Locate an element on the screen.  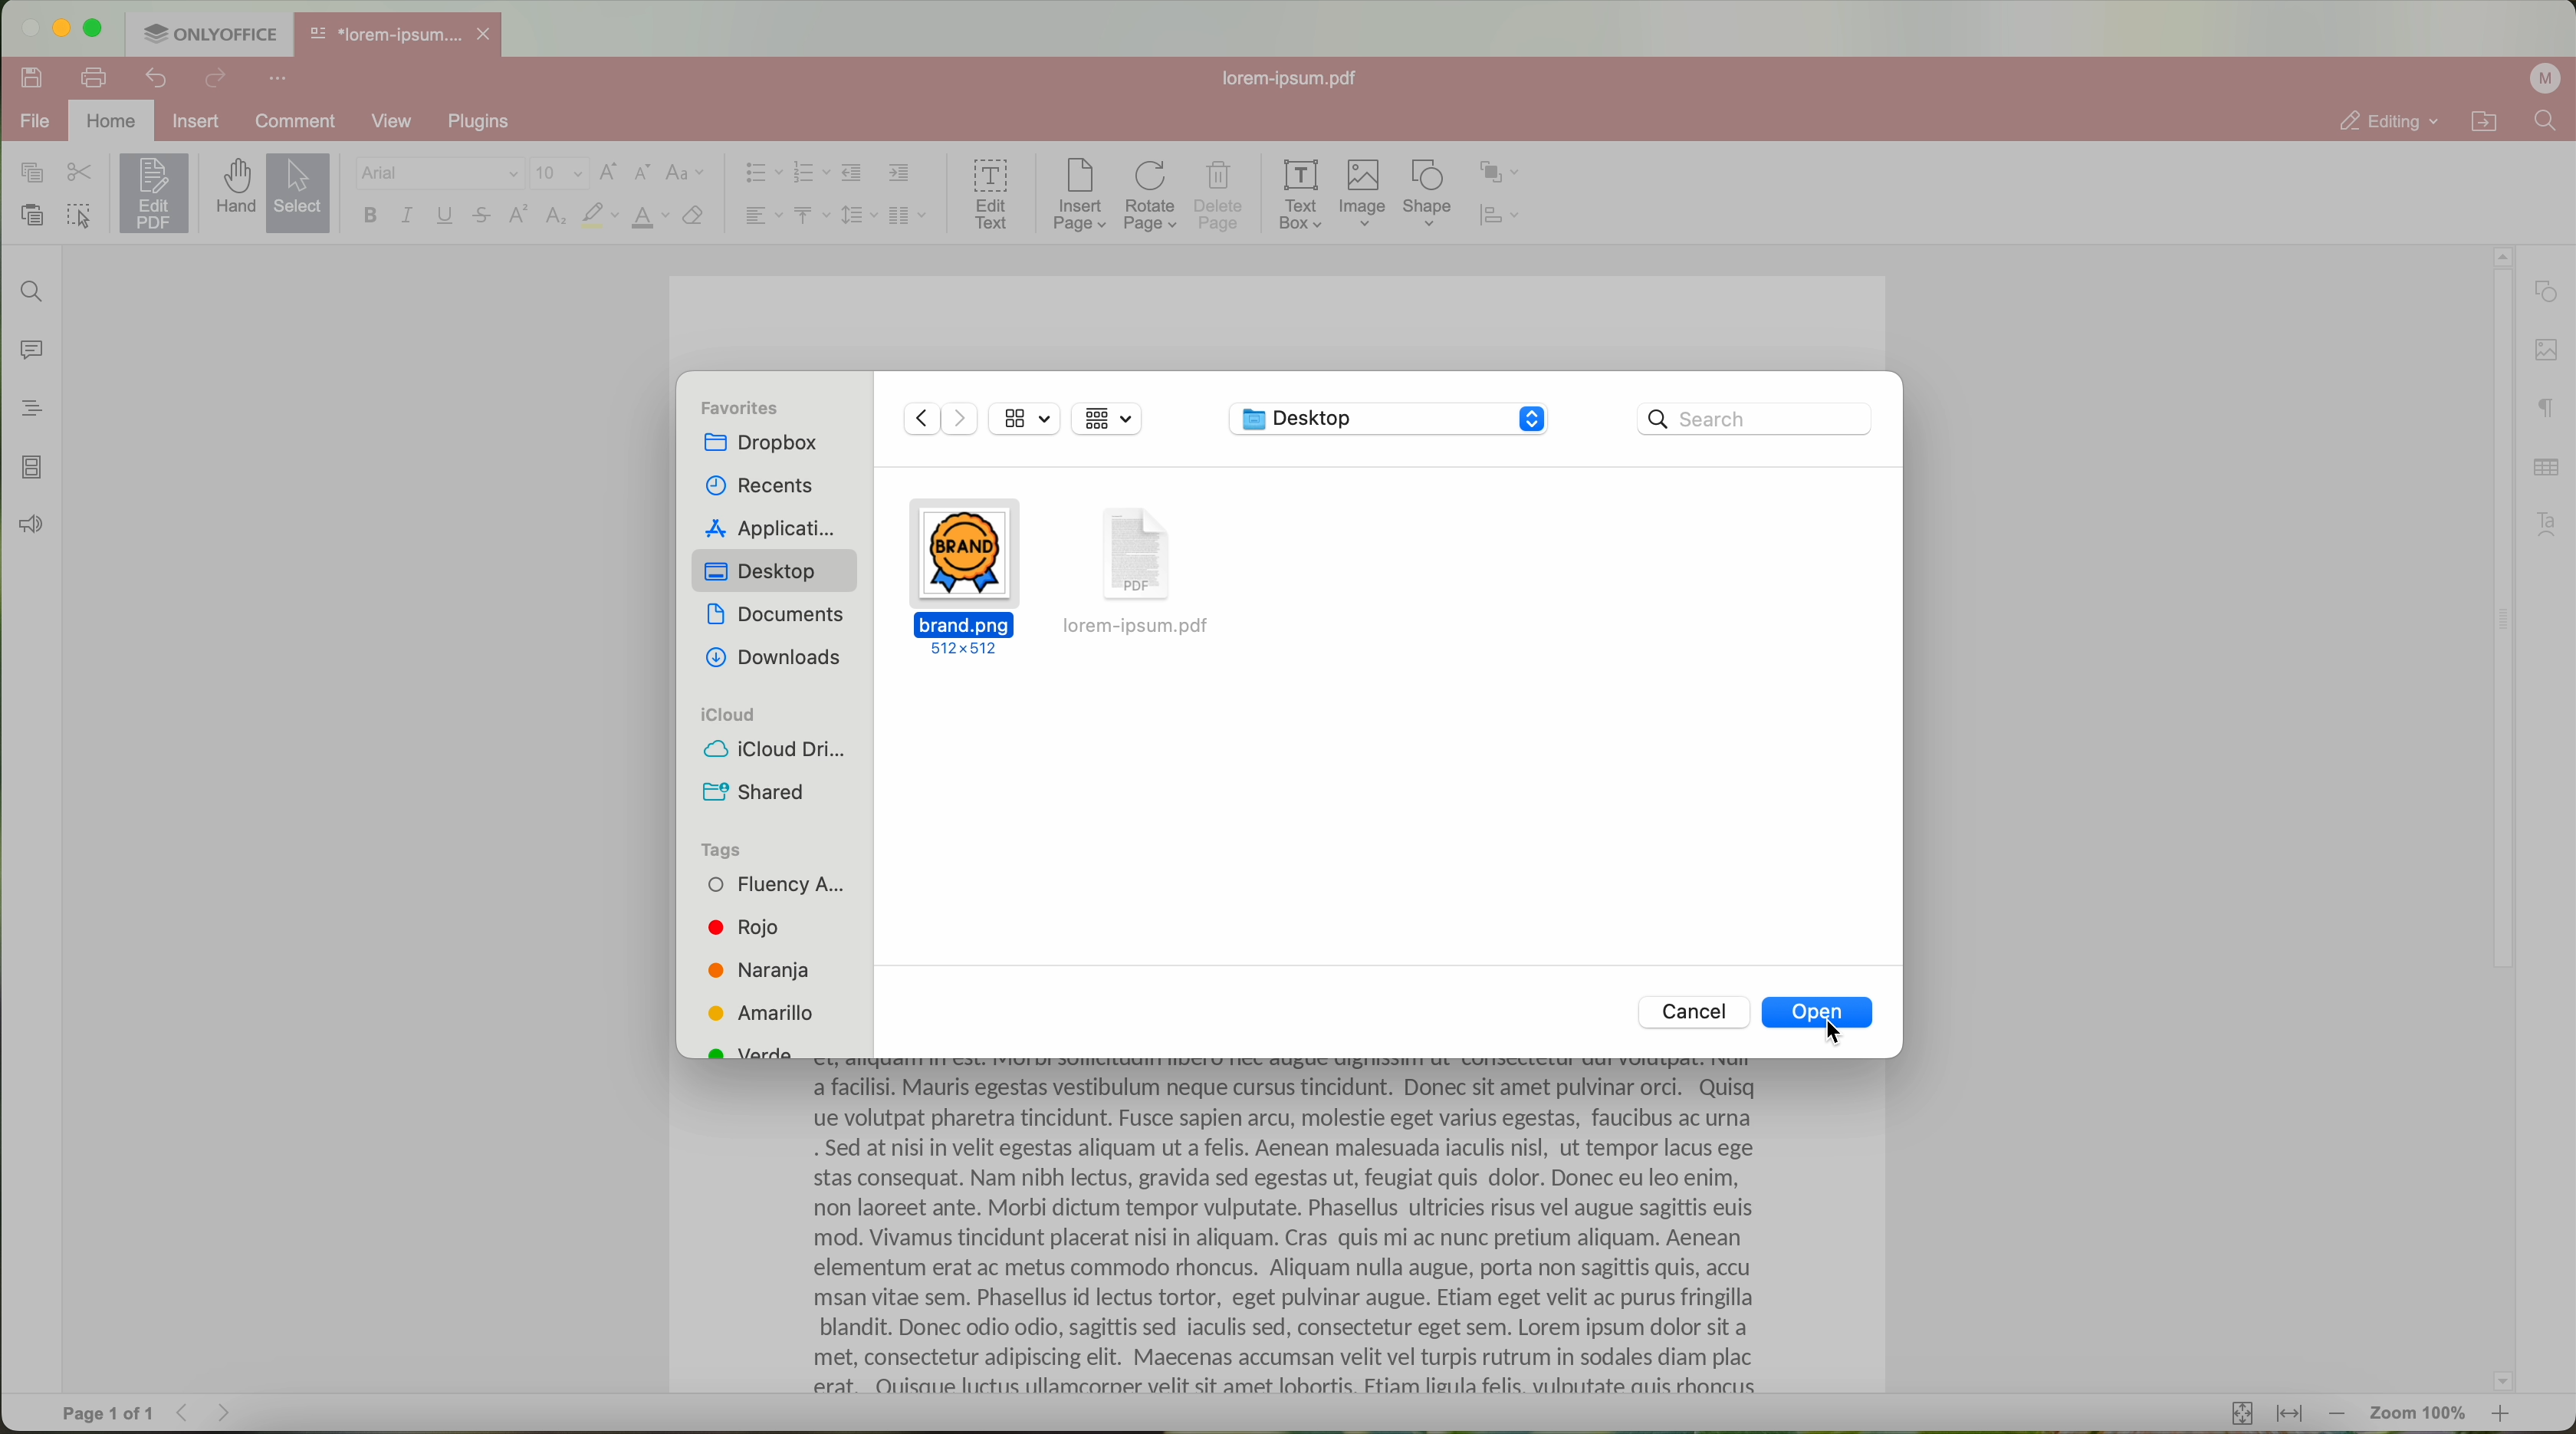
icloud drive is located at coordinates (775, 747).